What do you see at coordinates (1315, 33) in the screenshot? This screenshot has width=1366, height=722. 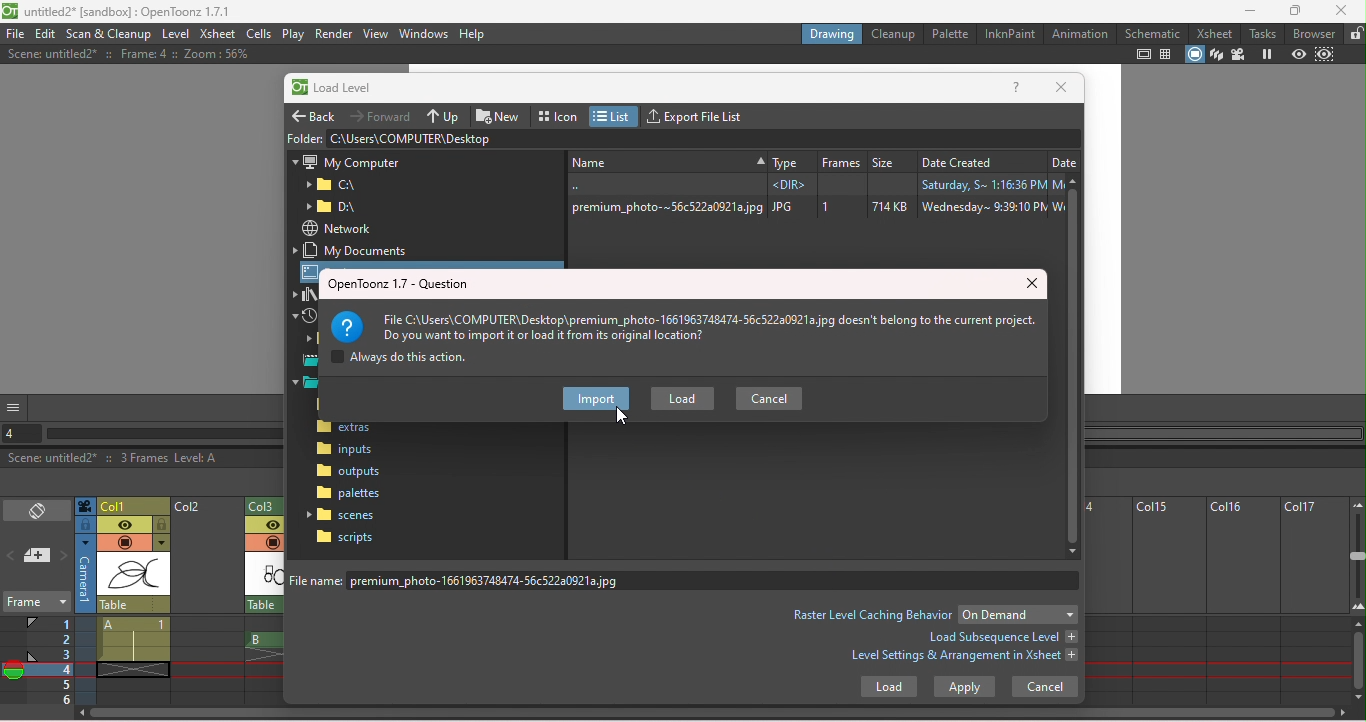 I see `Browser` at bounding box center [1315, 33].